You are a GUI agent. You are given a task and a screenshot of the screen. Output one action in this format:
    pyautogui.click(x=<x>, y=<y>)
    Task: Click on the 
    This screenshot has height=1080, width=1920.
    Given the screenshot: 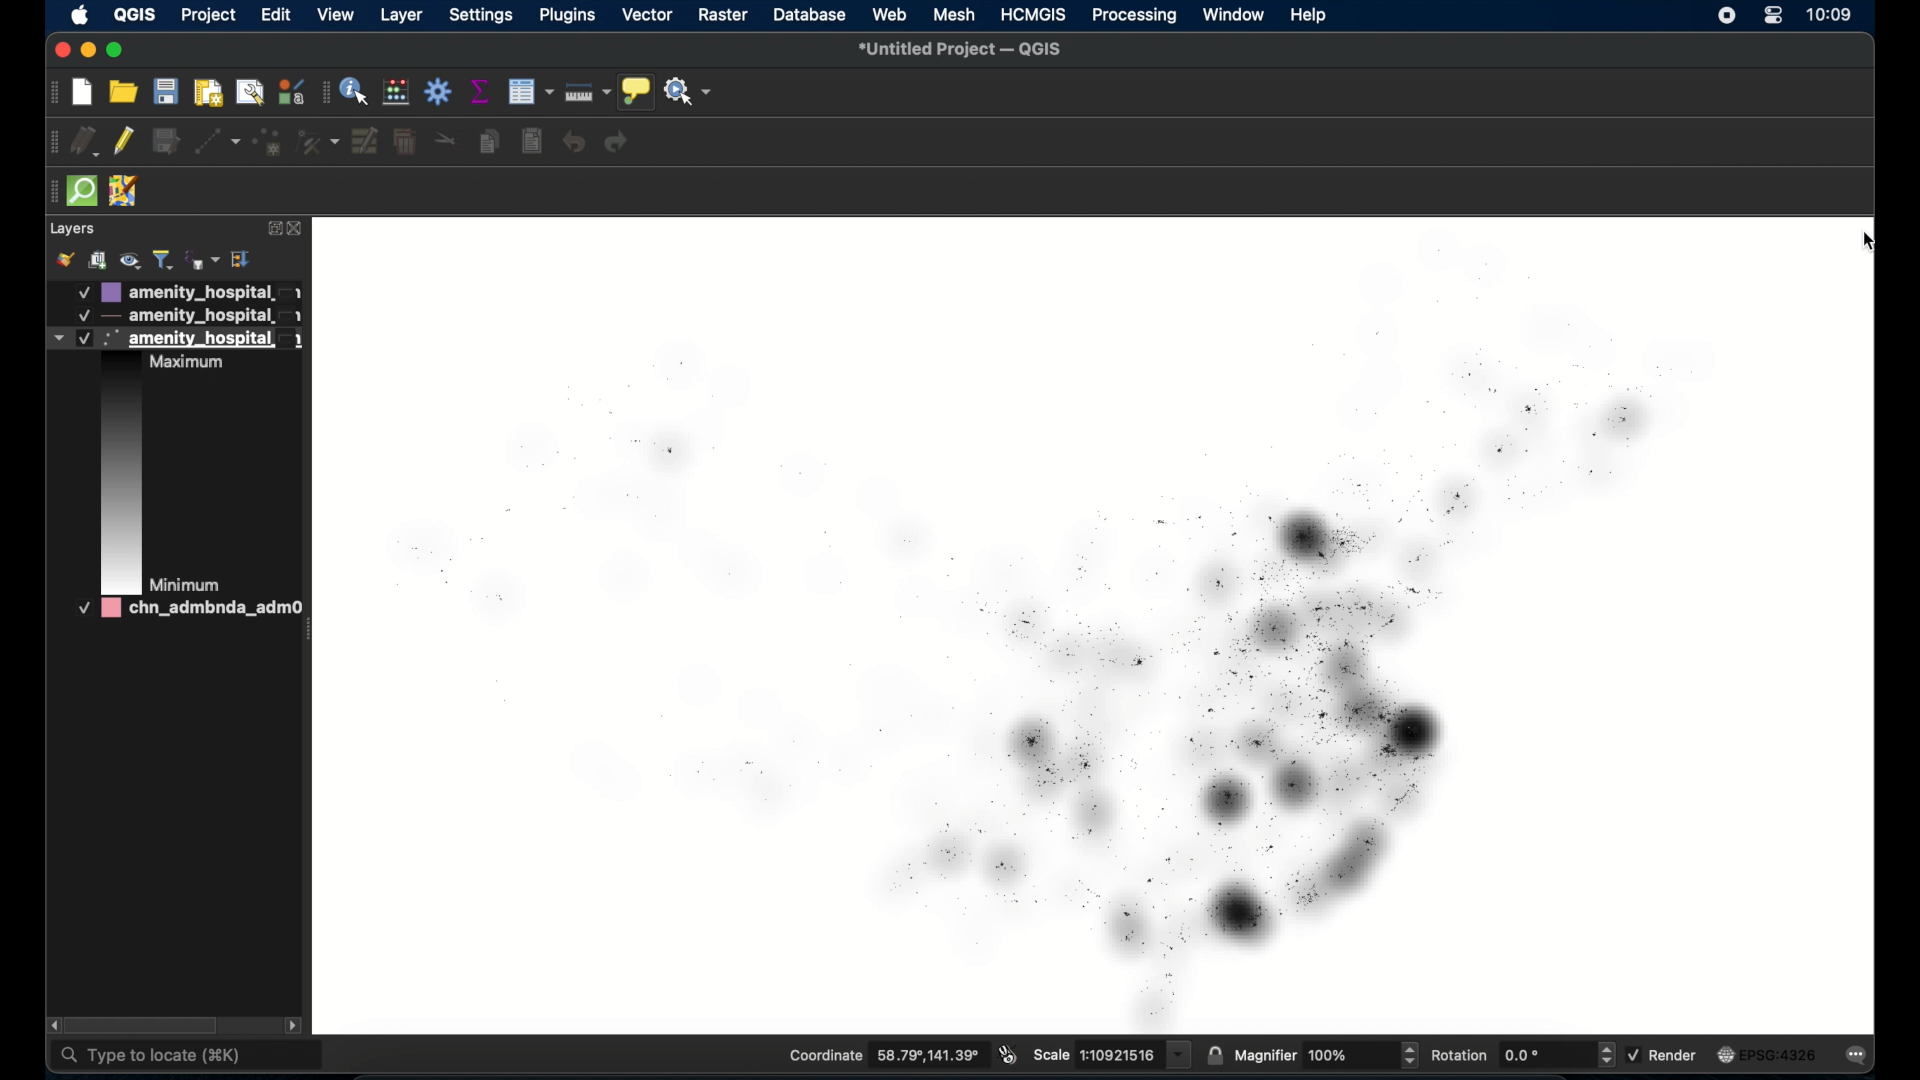 What is the action you would take?
    pyautogui.click(x=143, y=1024)
    